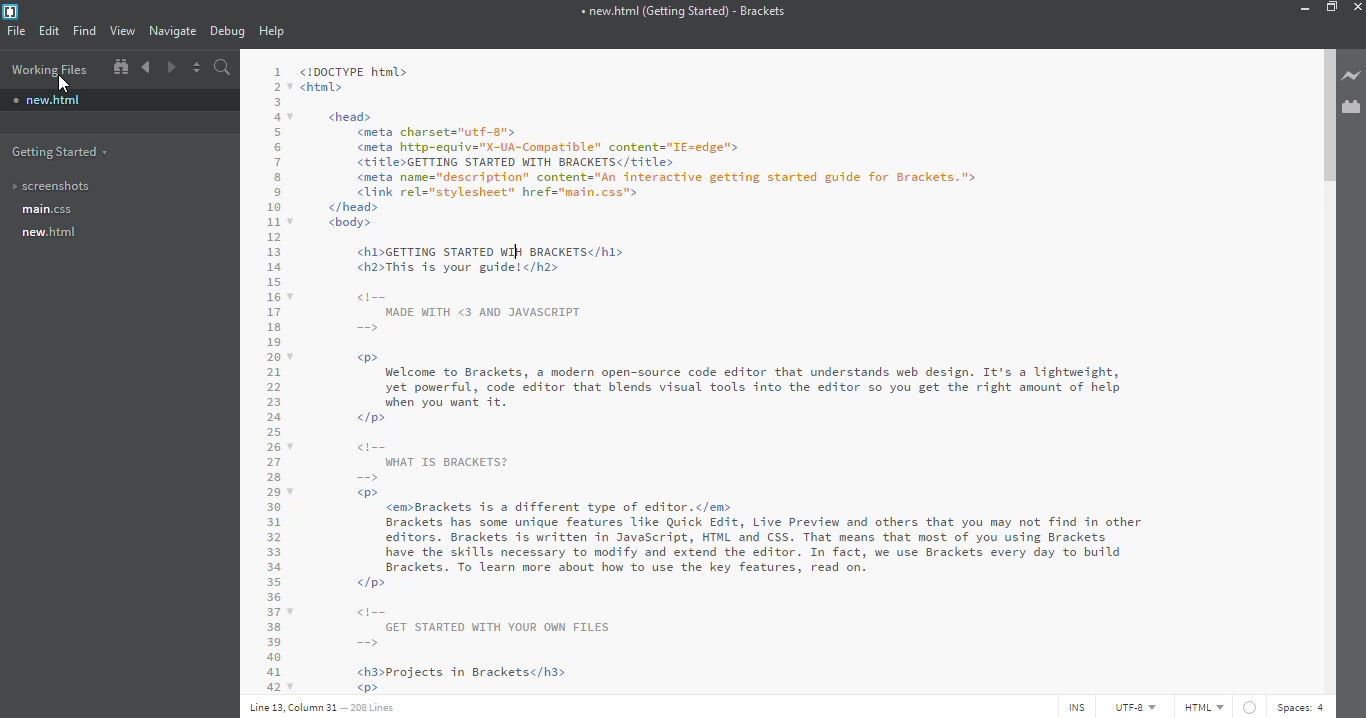  What do you see at coordinates (170, 68) in the screenshot?
I see `forward` at bounding box center [170, 68].